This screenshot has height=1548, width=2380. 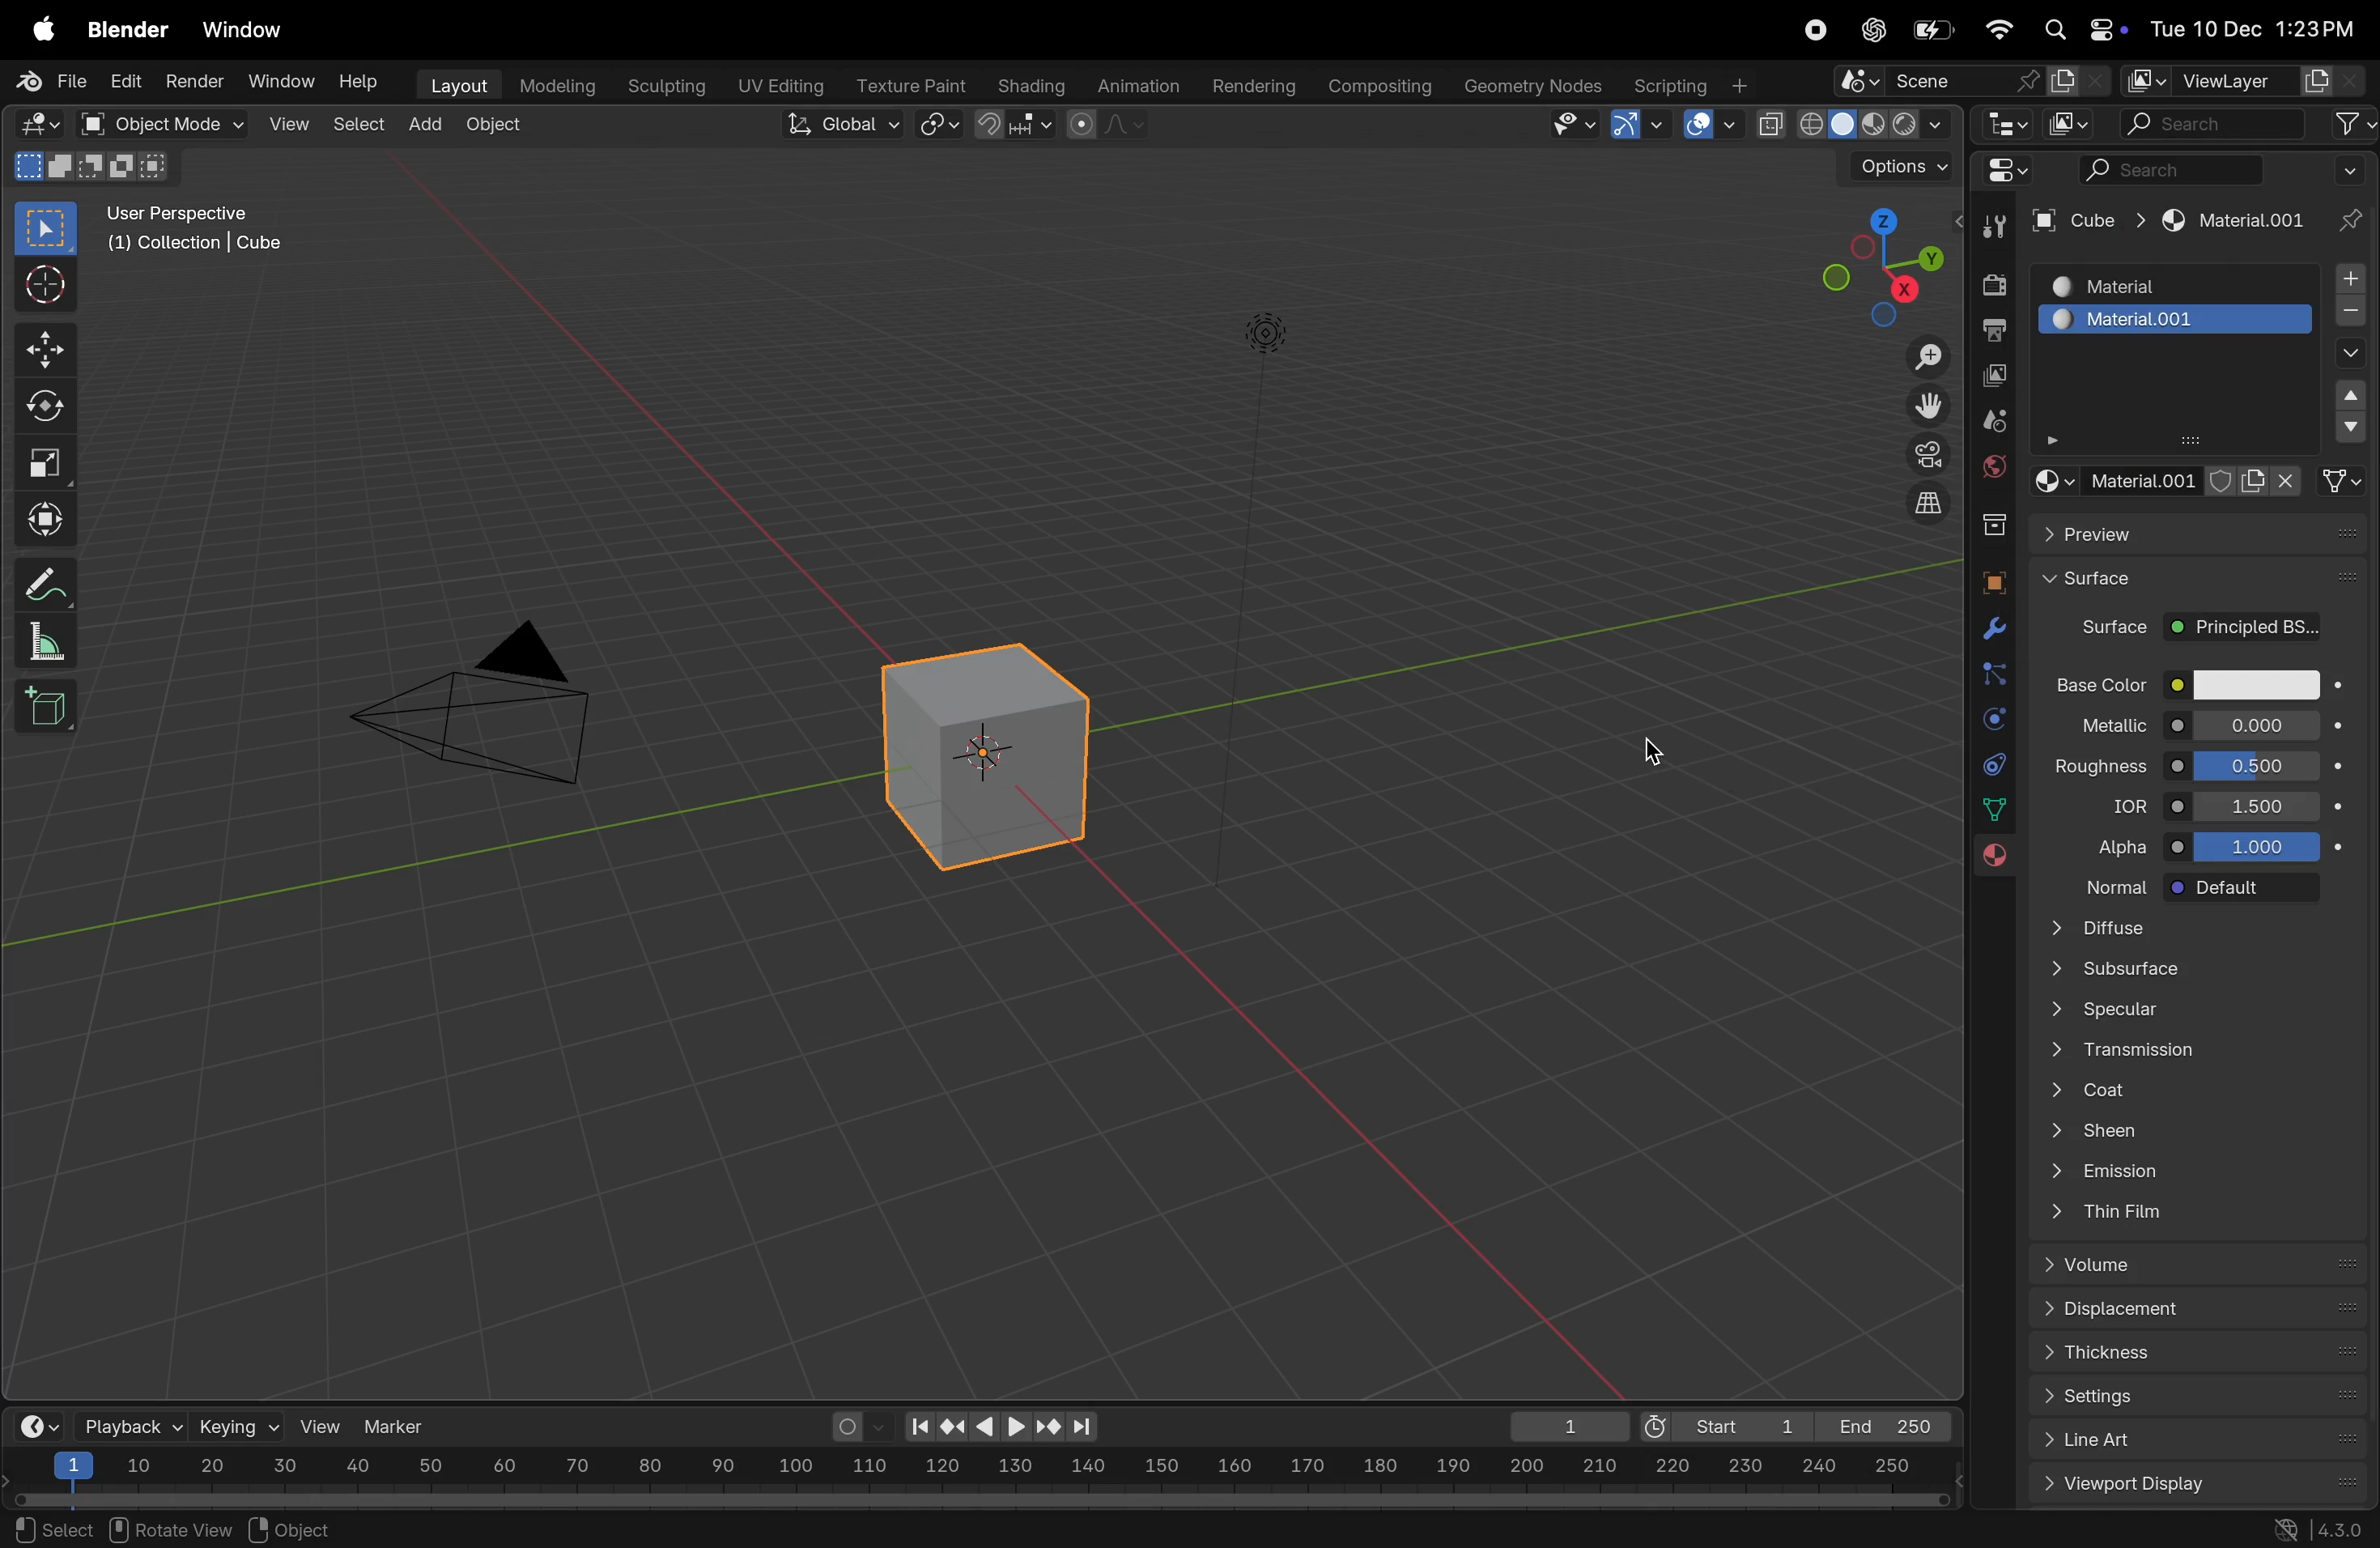 What do you see at coordinates (1881, 1426) in the screenshot?
I see `end 250` at bounding box center [1881, 1426].